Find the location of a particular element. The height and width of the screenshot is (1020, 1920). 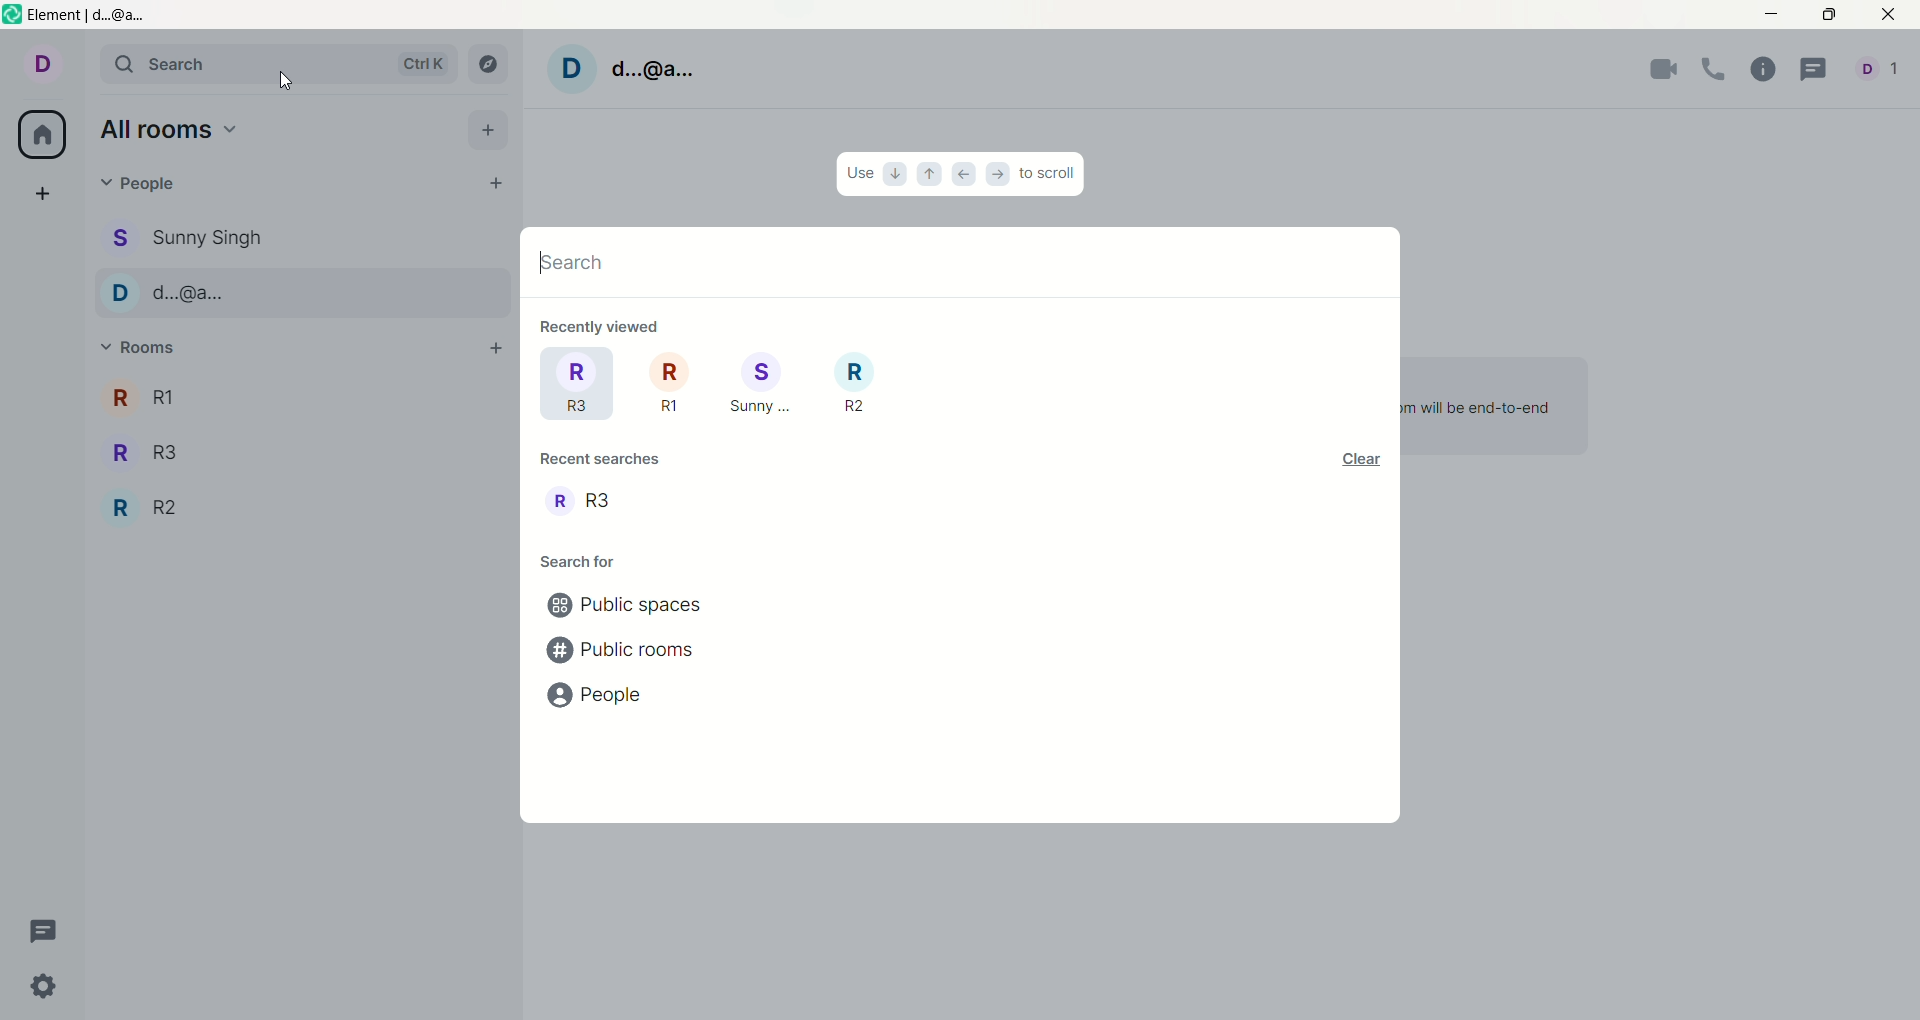

room info is located at coordinates (1762, 71).